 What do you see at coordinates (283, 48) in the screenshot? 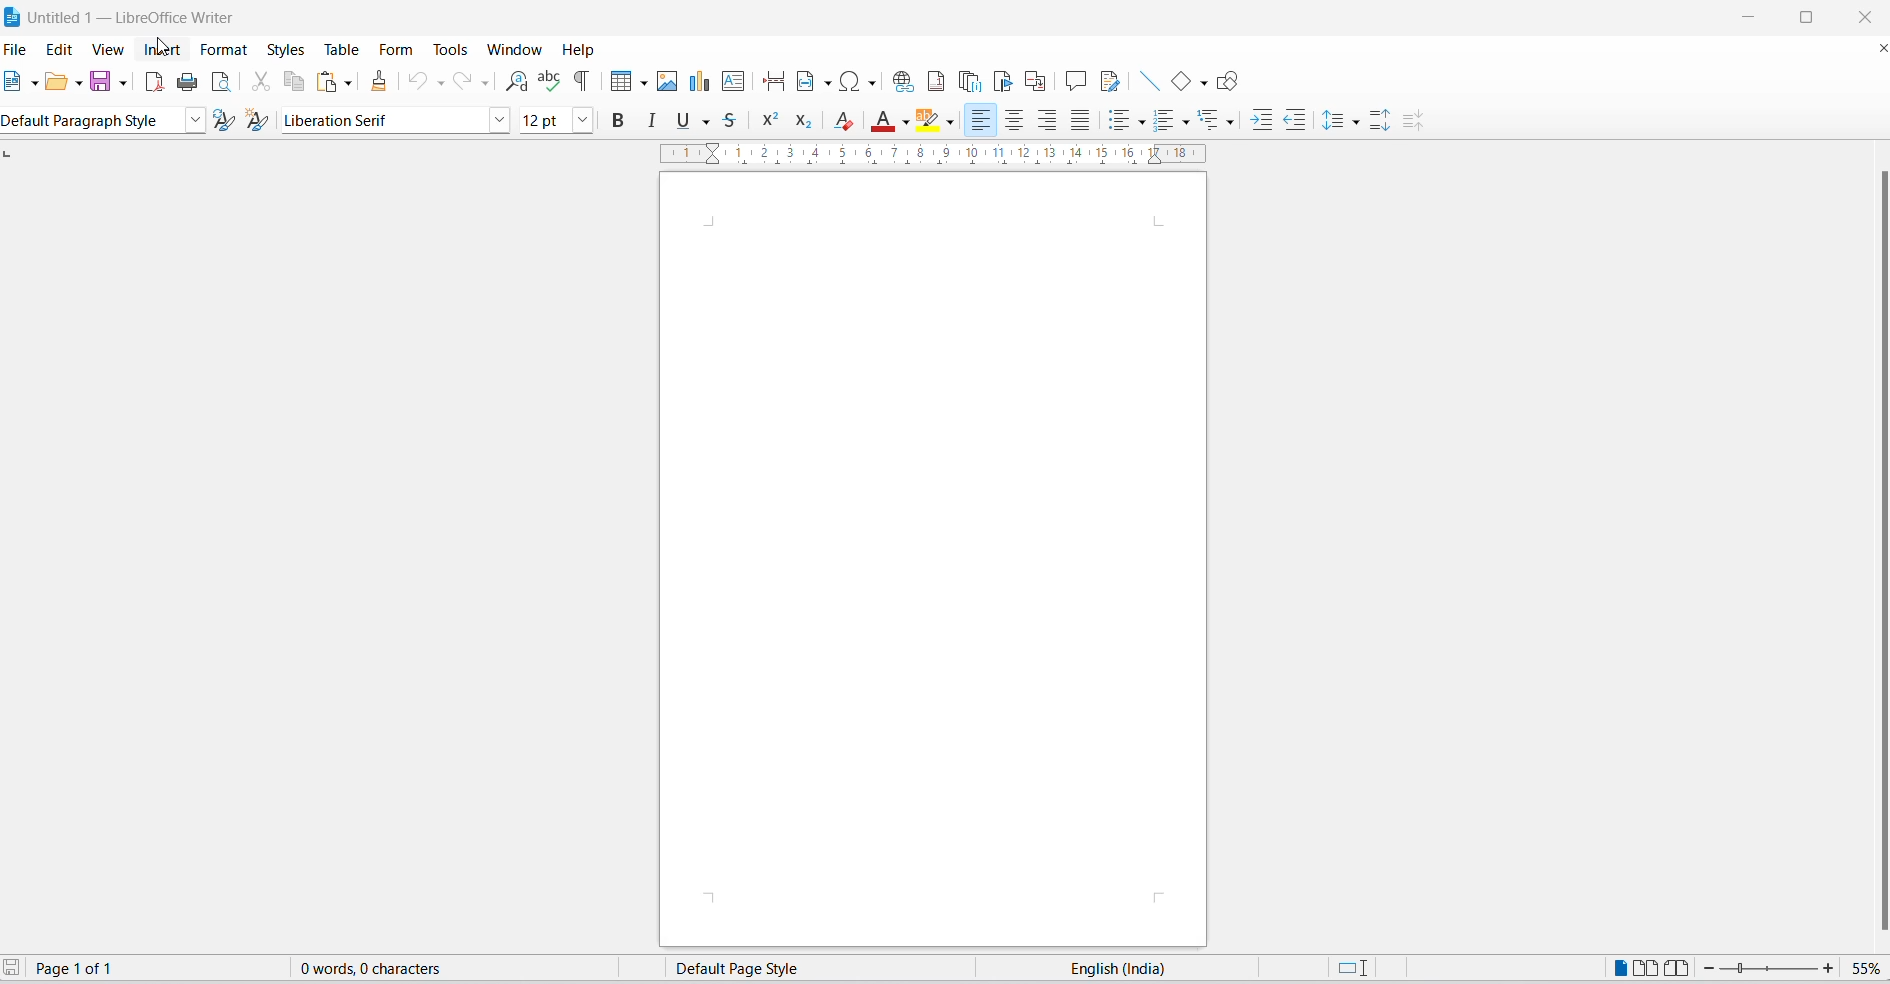
I see `styles` at bounding box center [283, 48].